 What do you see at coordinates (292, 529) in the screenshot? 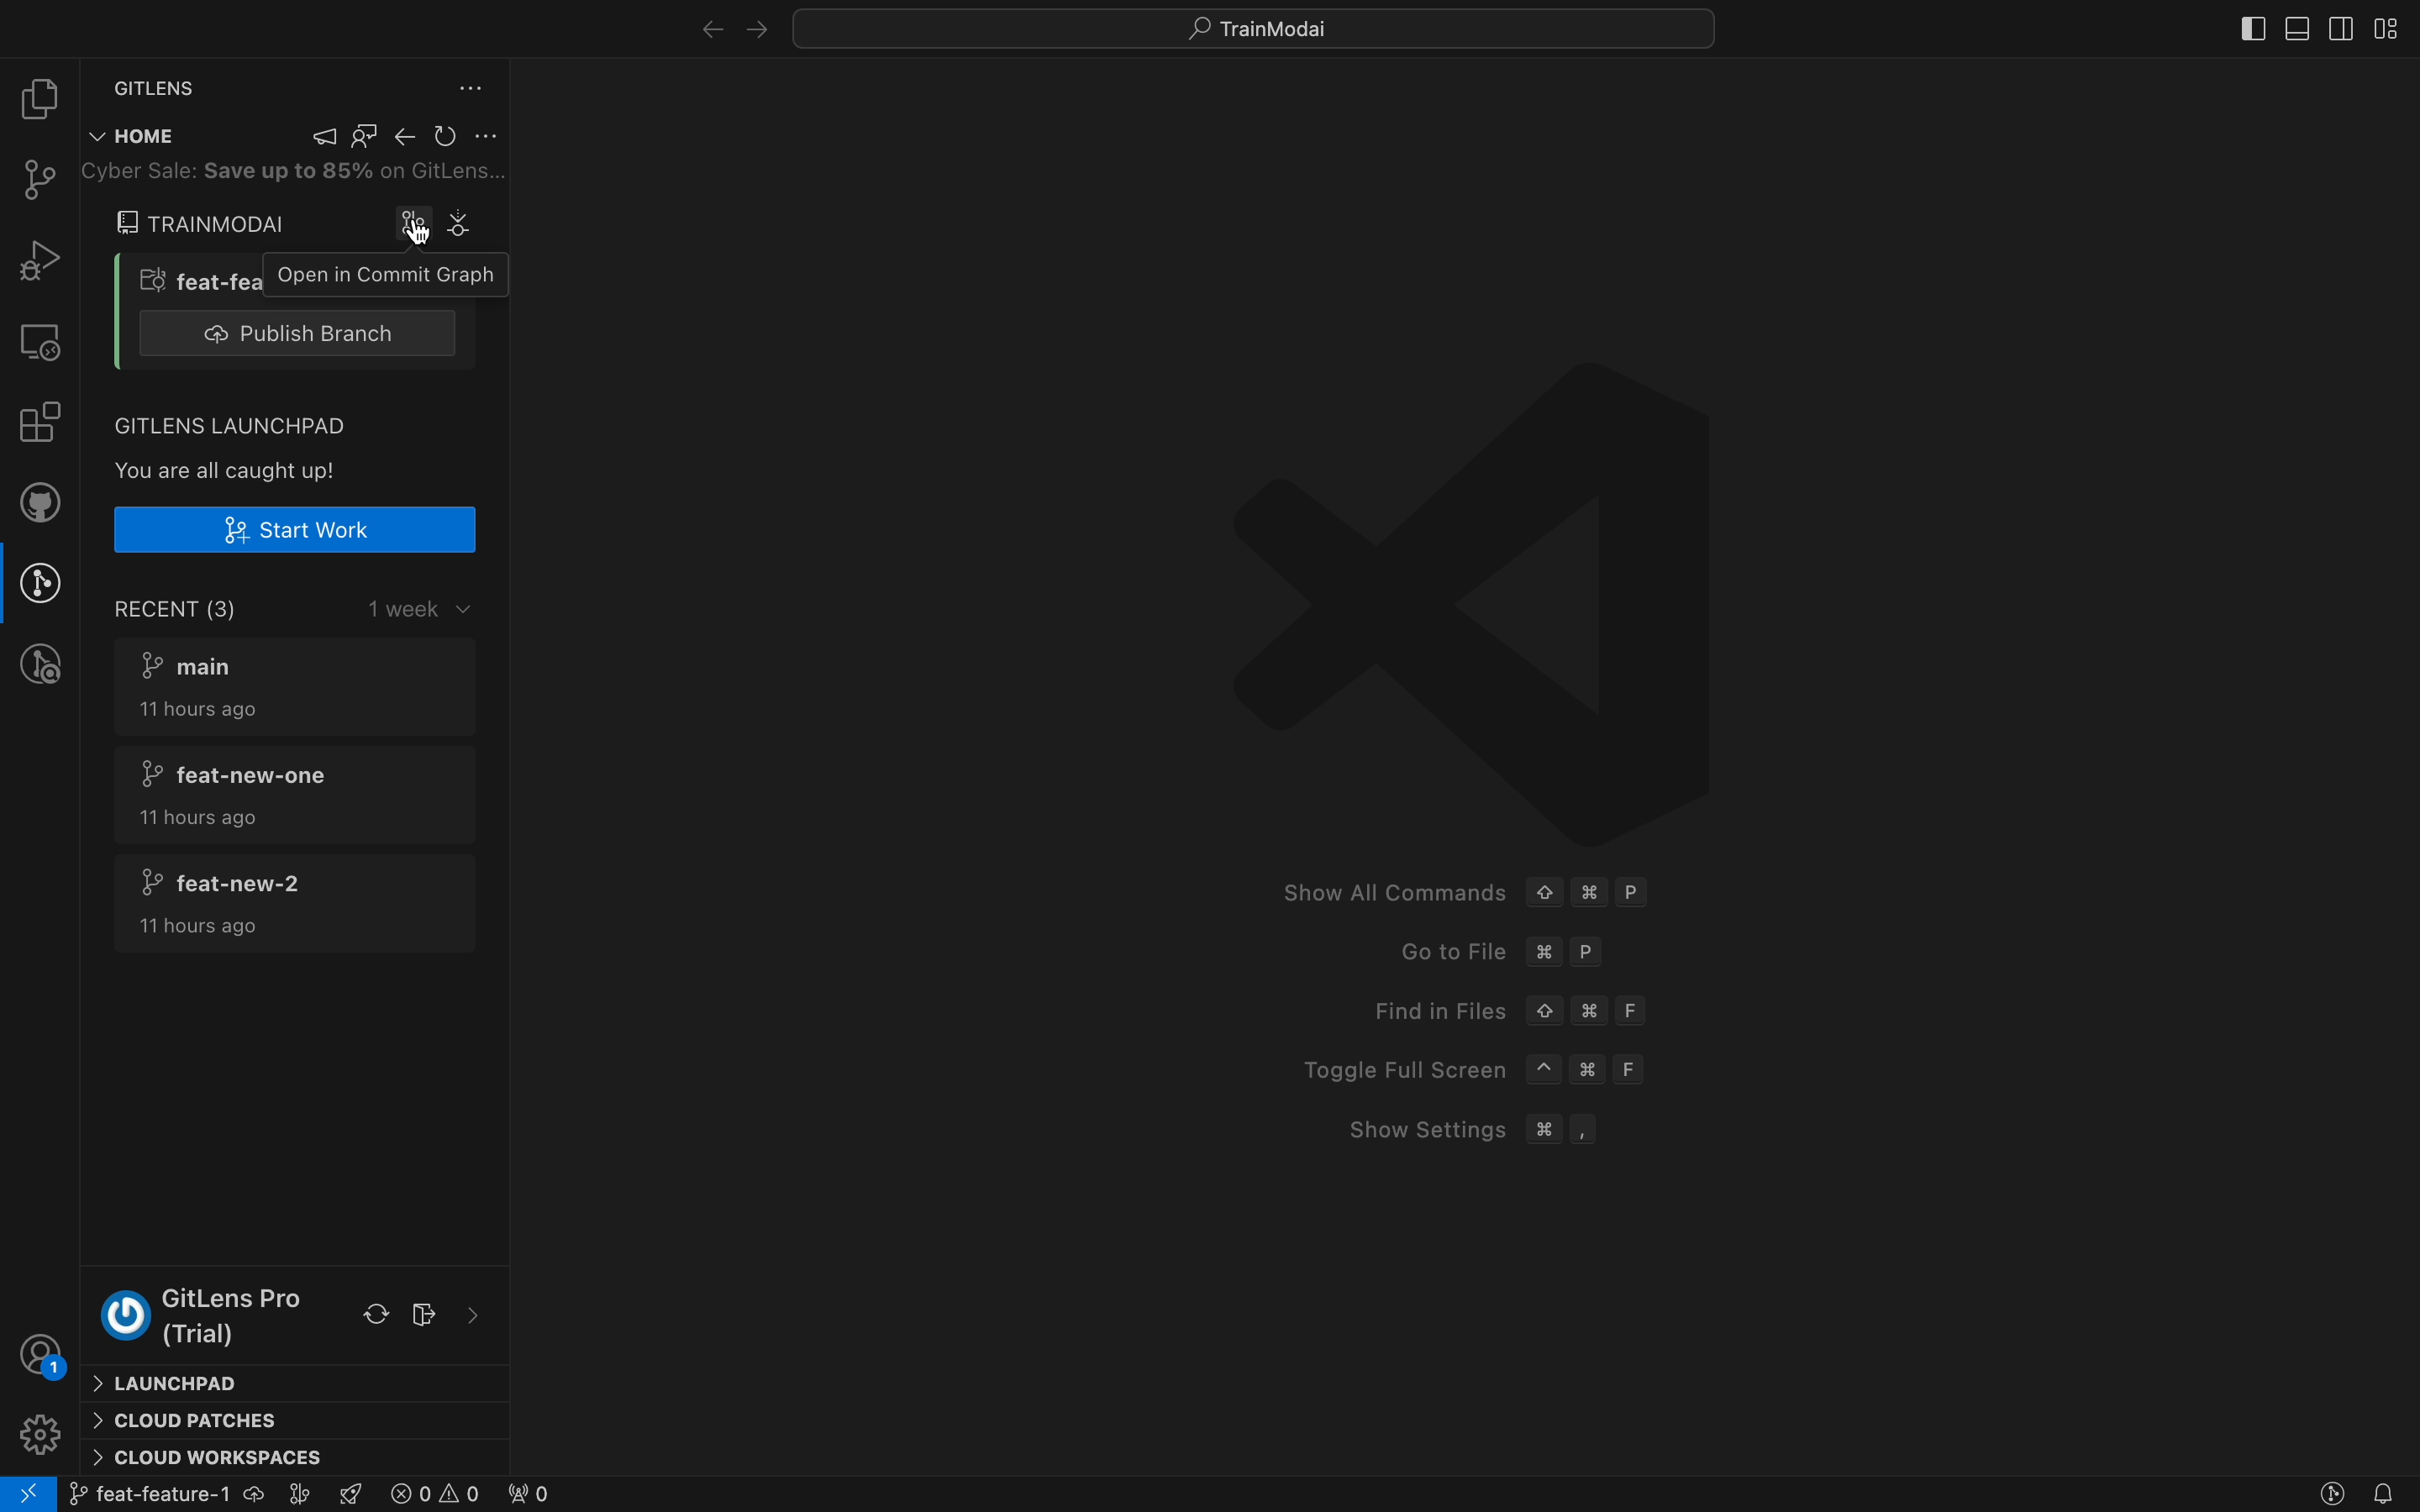
I see `create a new branch to work` at bounding box center [292, 529].